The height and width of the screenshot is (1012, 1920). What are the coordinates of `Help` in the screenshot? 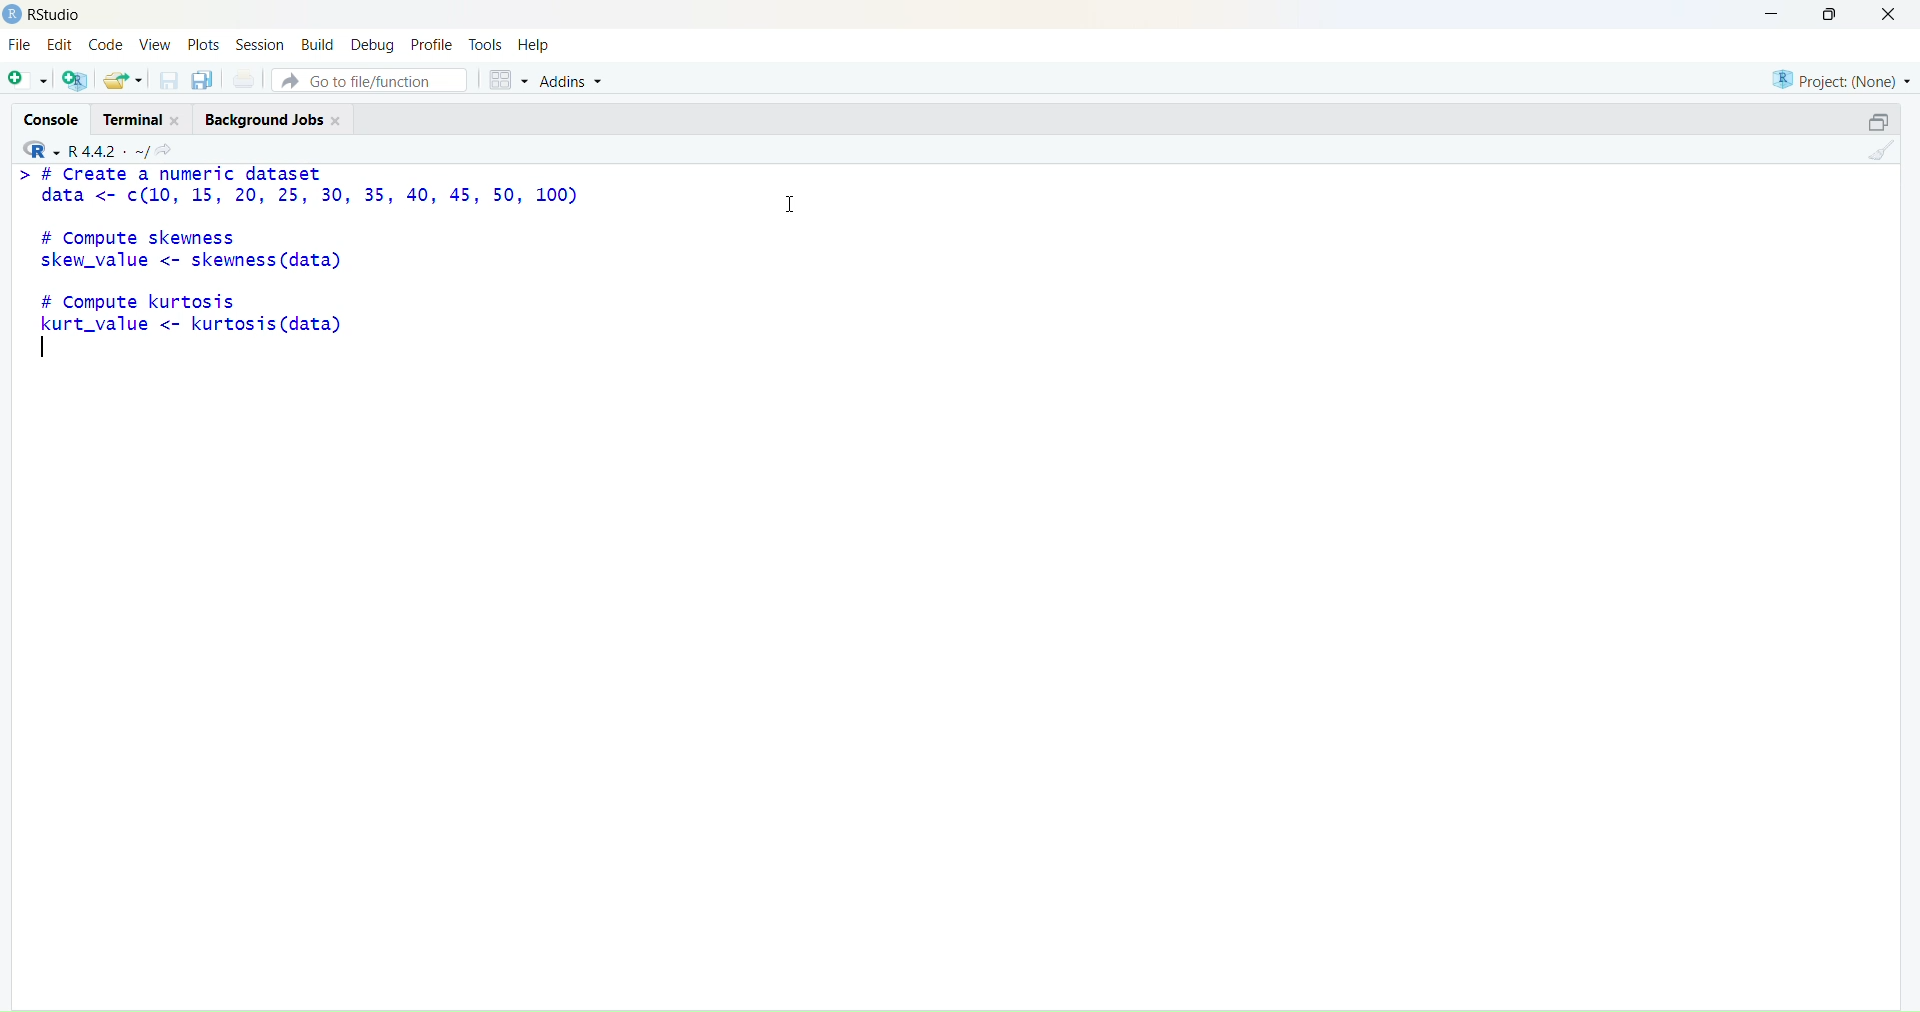 It's located at (539, 43).